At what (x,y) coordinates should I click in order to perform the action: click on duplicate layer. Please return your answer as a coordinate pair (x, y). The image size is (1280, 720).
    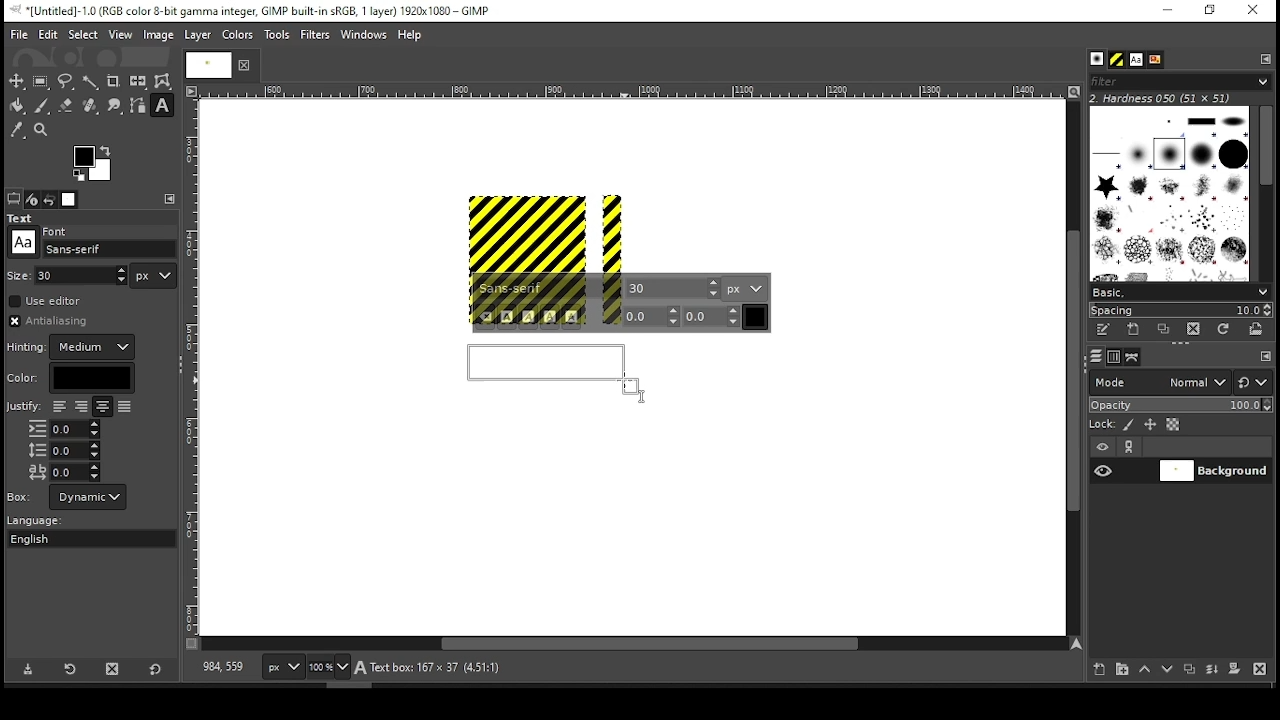
    Looking at the image, I should click on (1192, 671).